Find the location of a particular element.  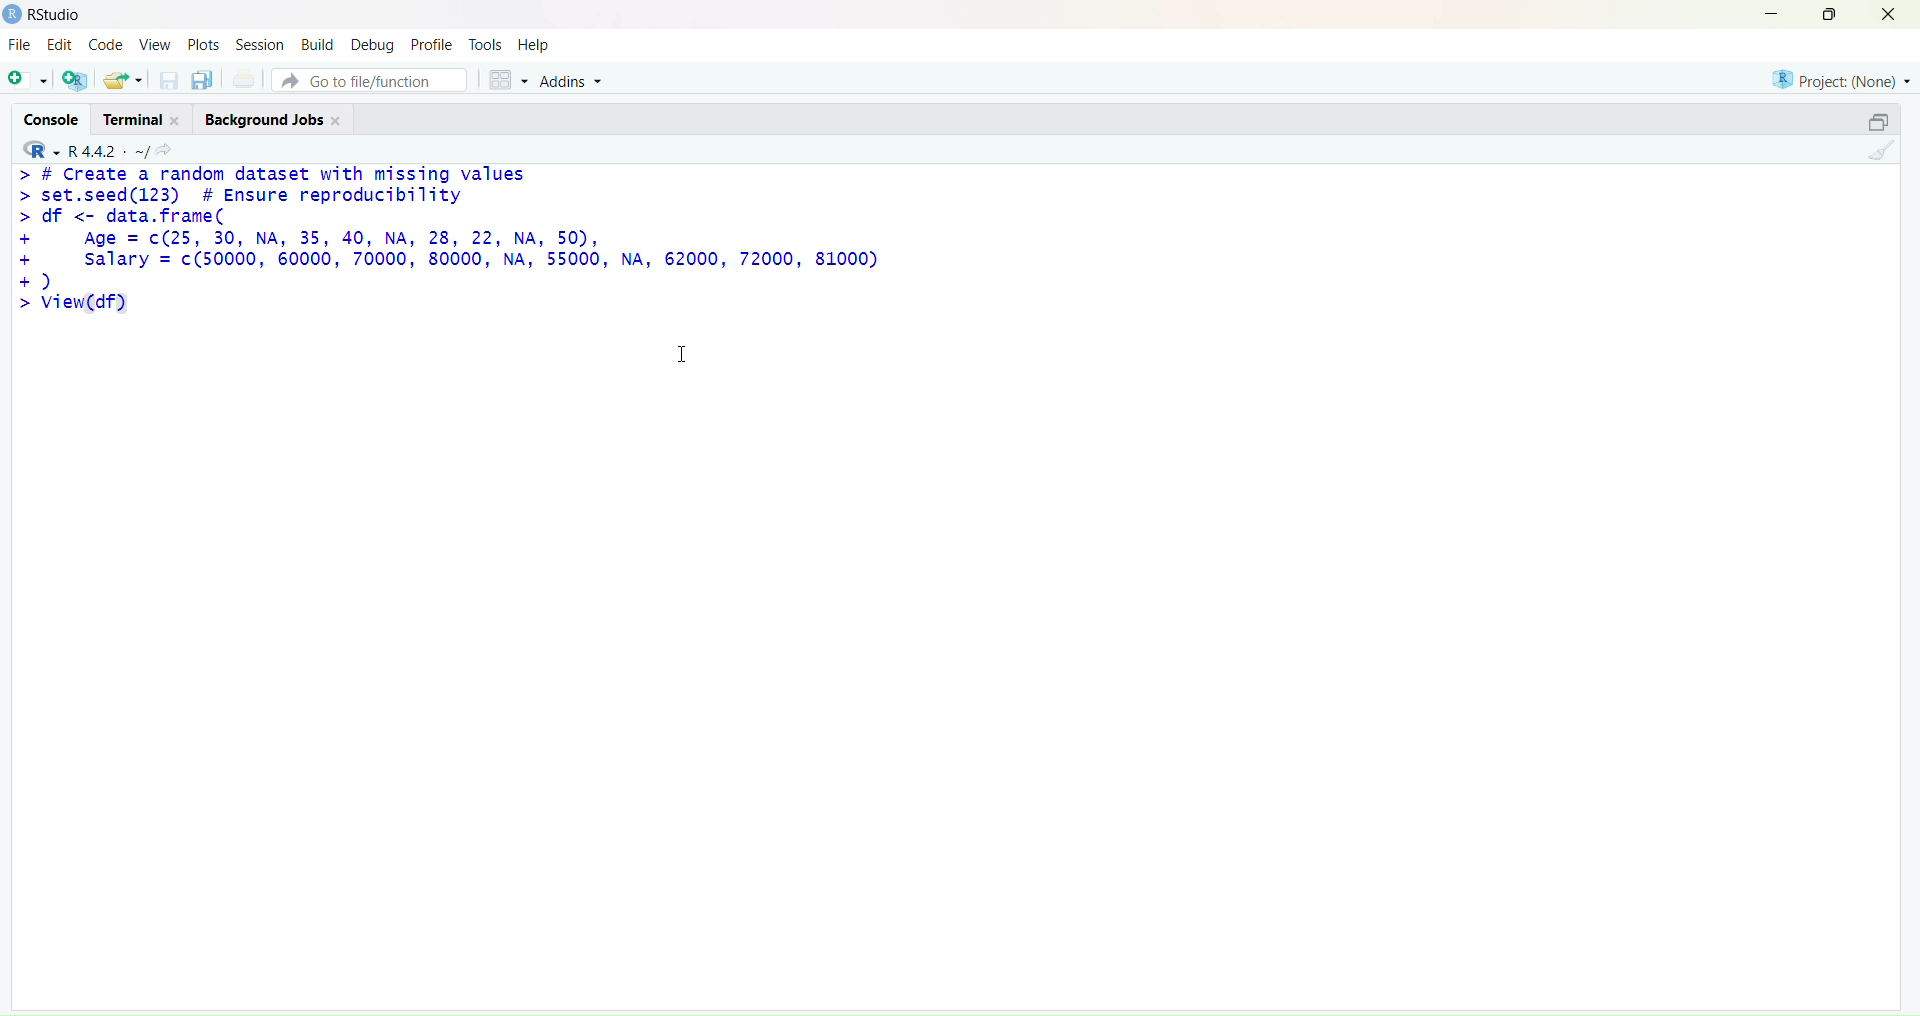

plots is located at coordinates (203, 43).